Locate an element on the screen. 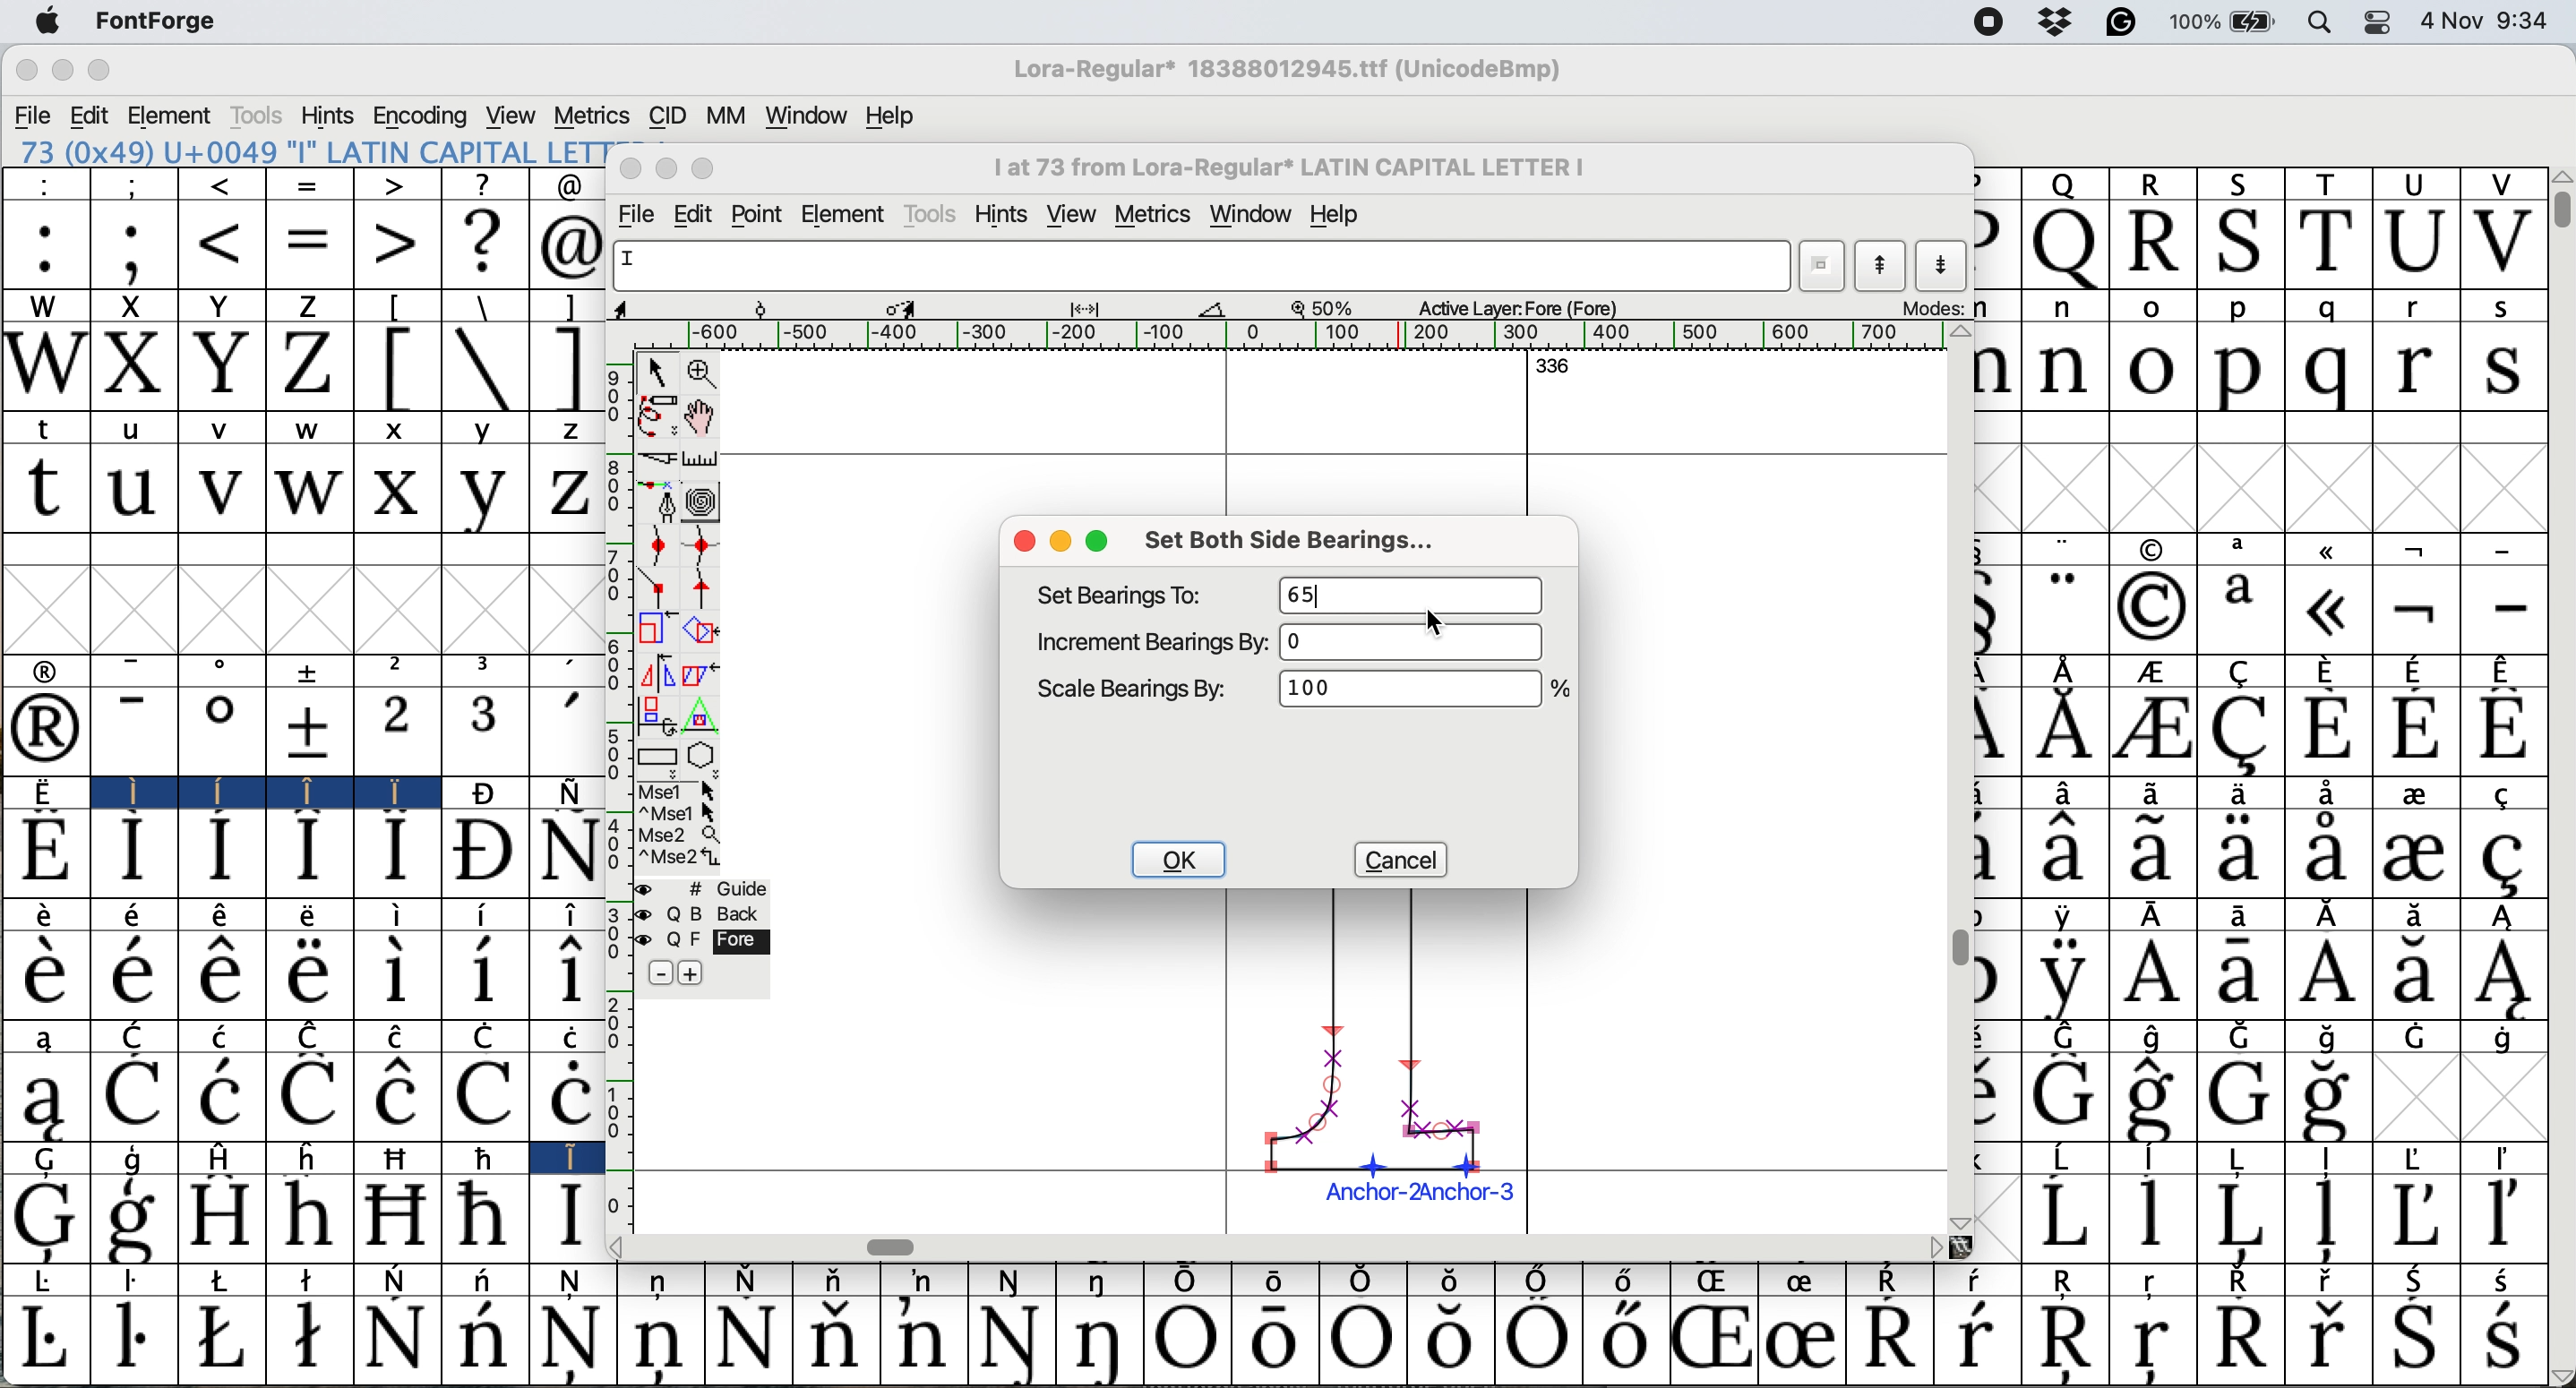  symbol is located at coordinates (50, 669).